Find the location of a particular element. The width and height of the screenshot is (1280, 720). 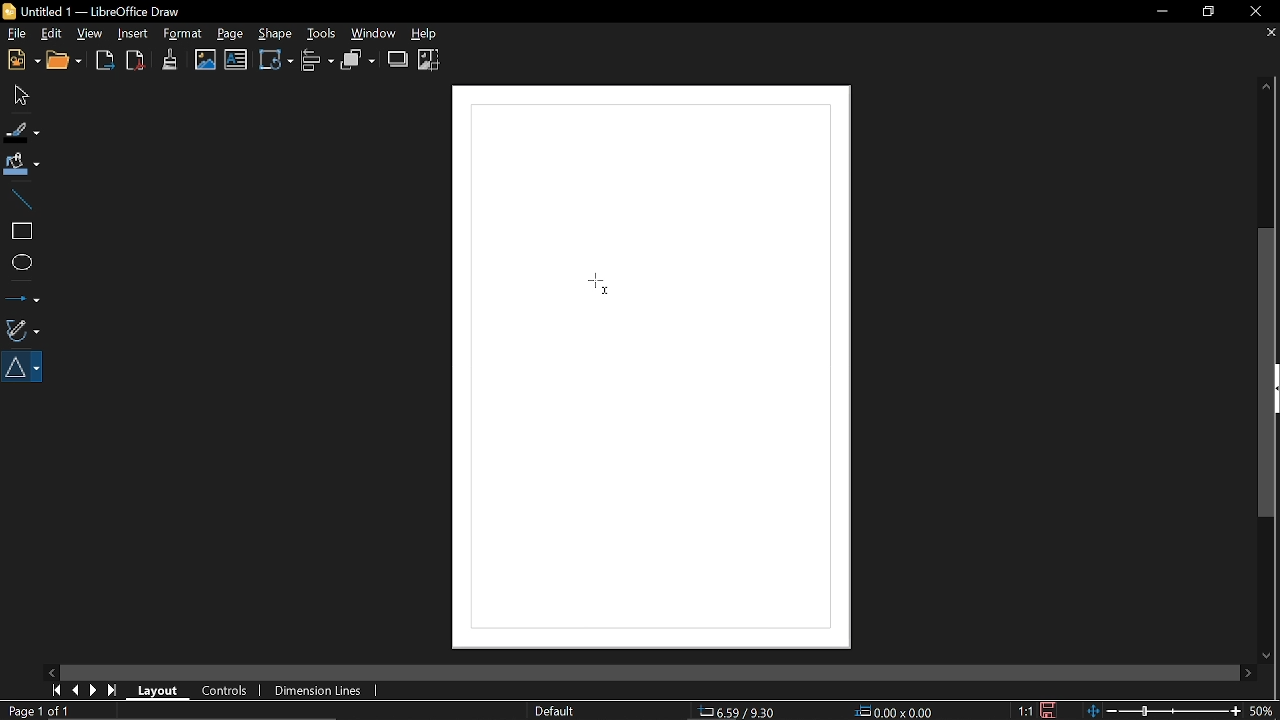

Previous page is located at coordinates (75, 691).